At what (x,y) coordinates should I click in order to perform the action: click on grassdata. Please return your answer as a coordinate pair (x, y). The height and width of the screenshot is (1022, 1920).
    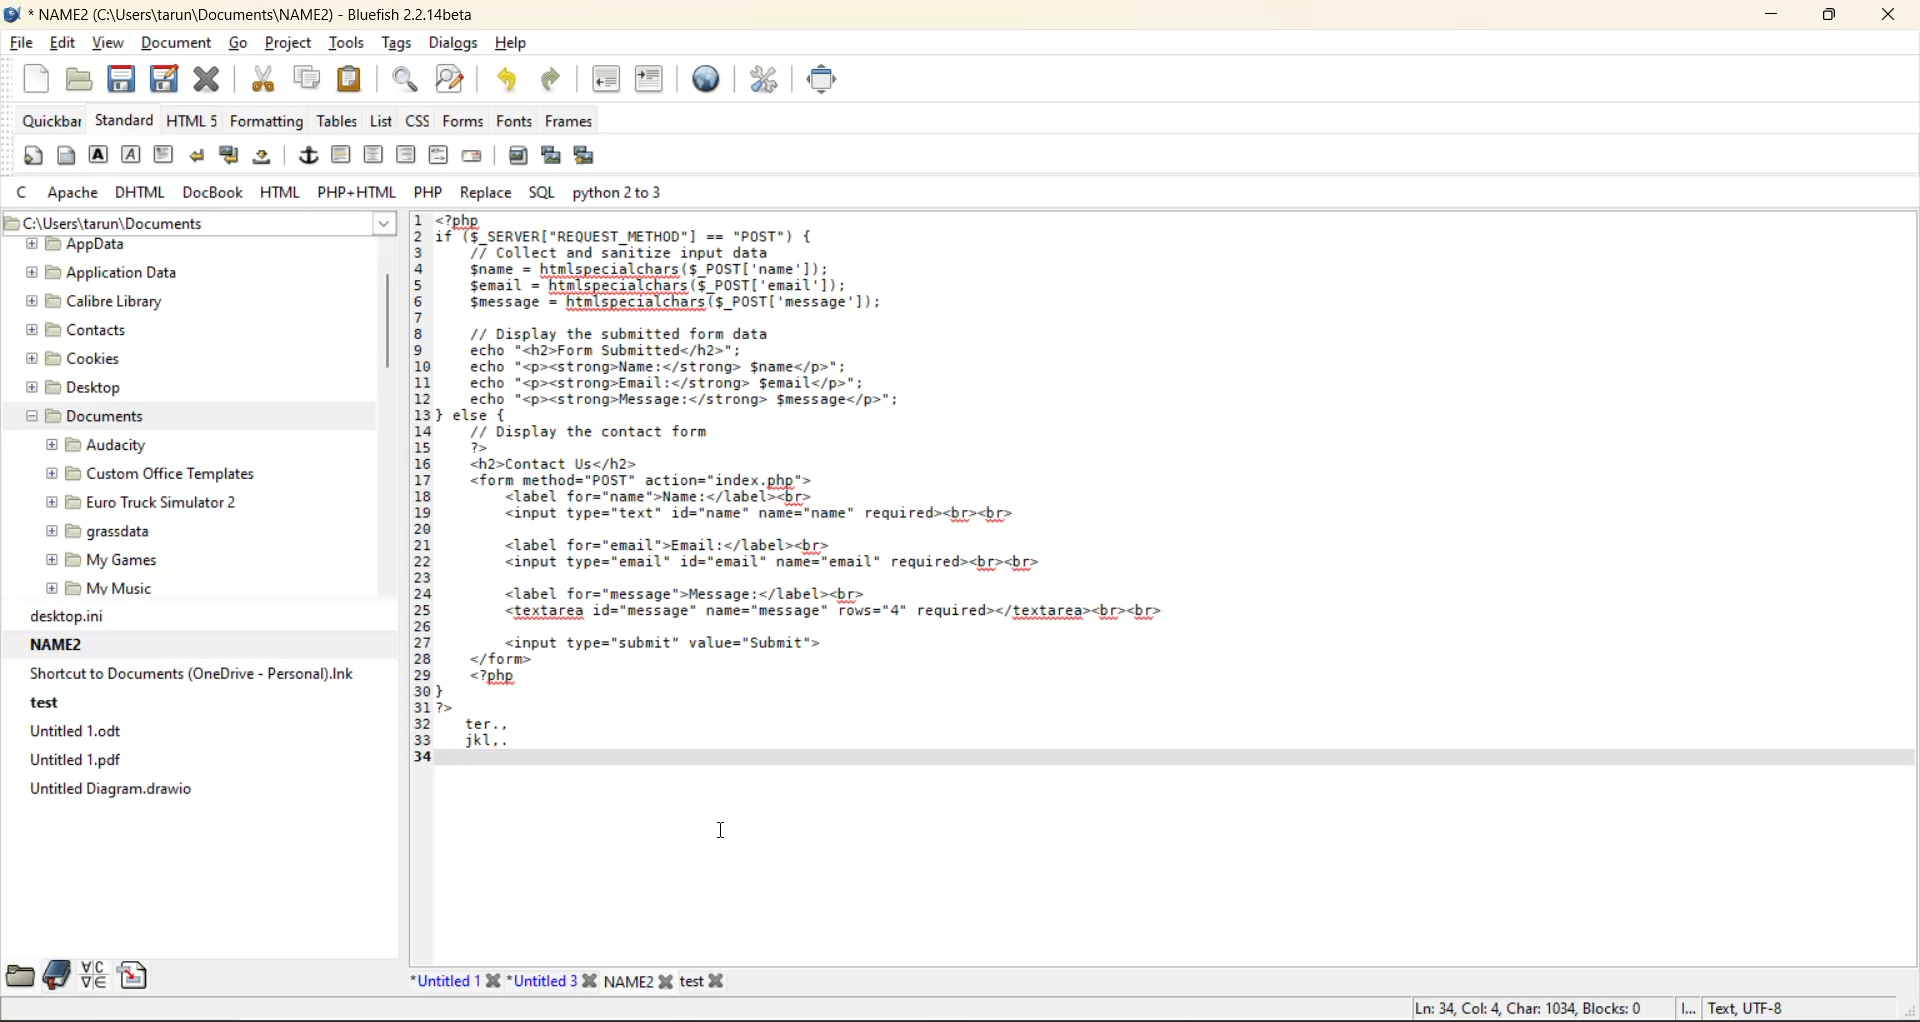
    Looking at the image, I should click on (98, 534).